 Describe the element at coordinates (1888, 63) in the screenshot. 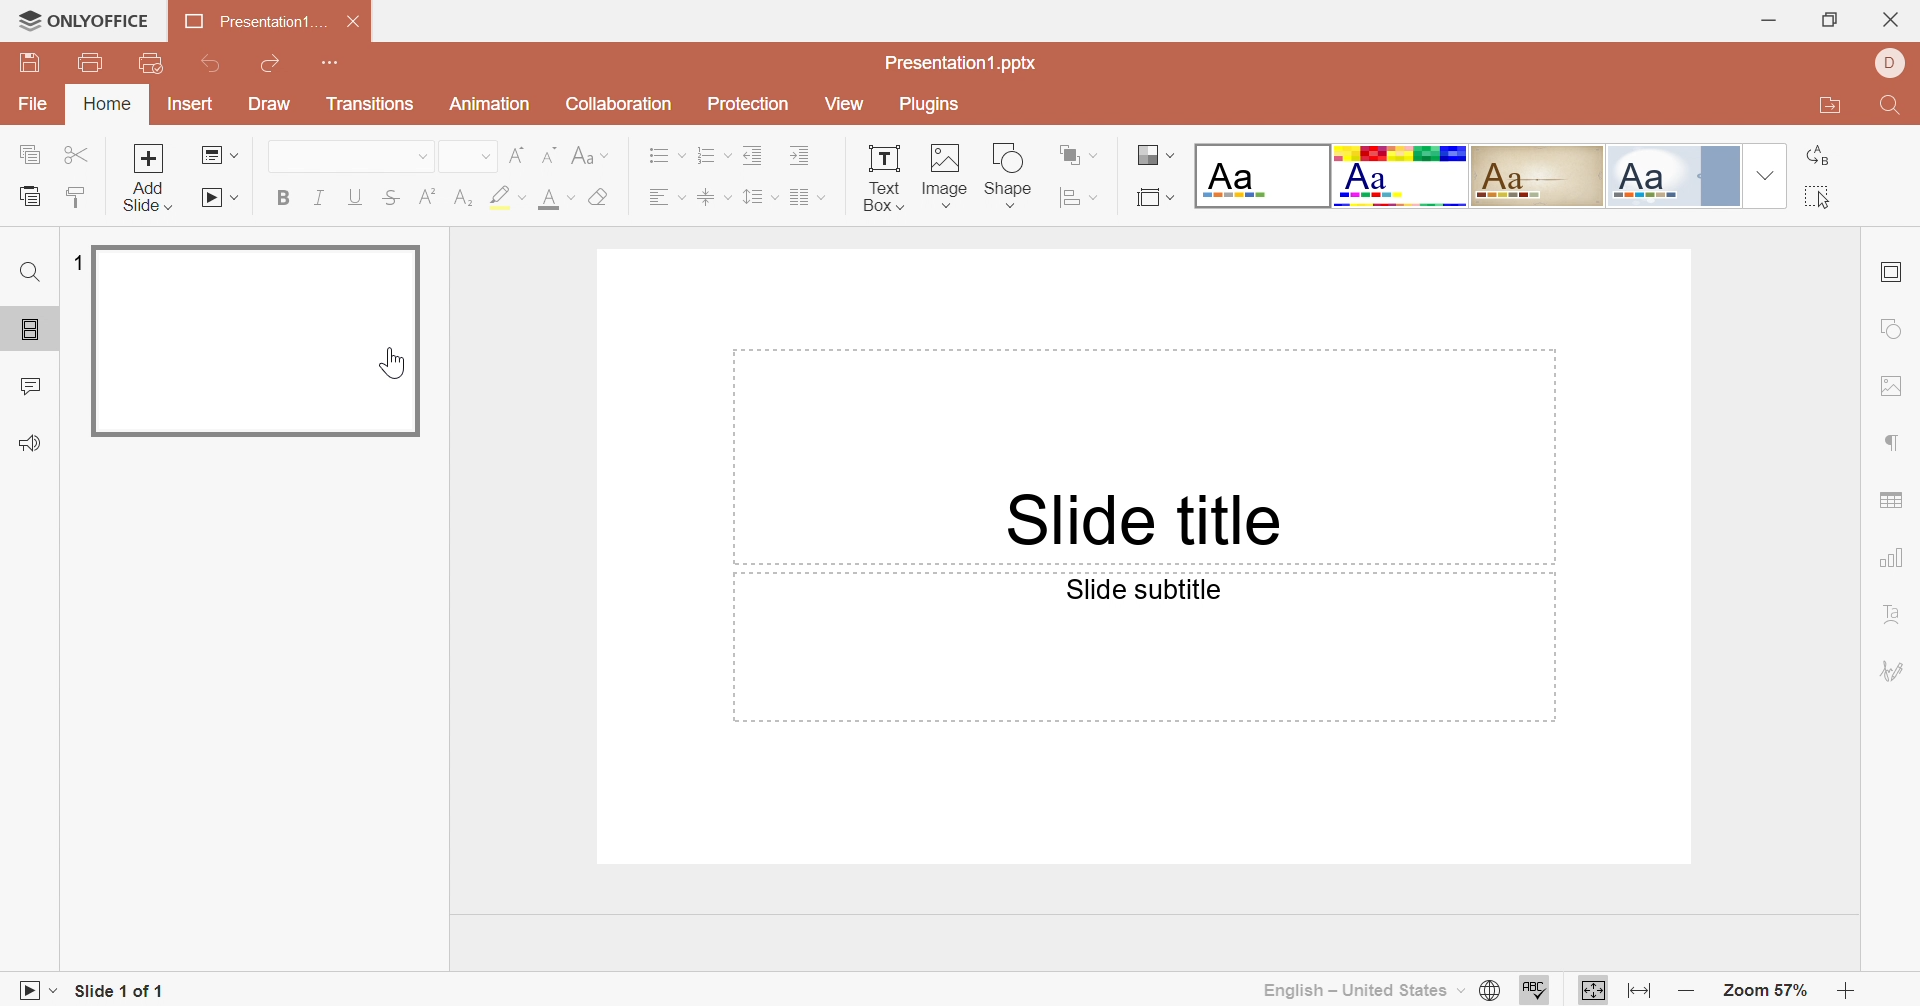

I see `DELL` at that location.